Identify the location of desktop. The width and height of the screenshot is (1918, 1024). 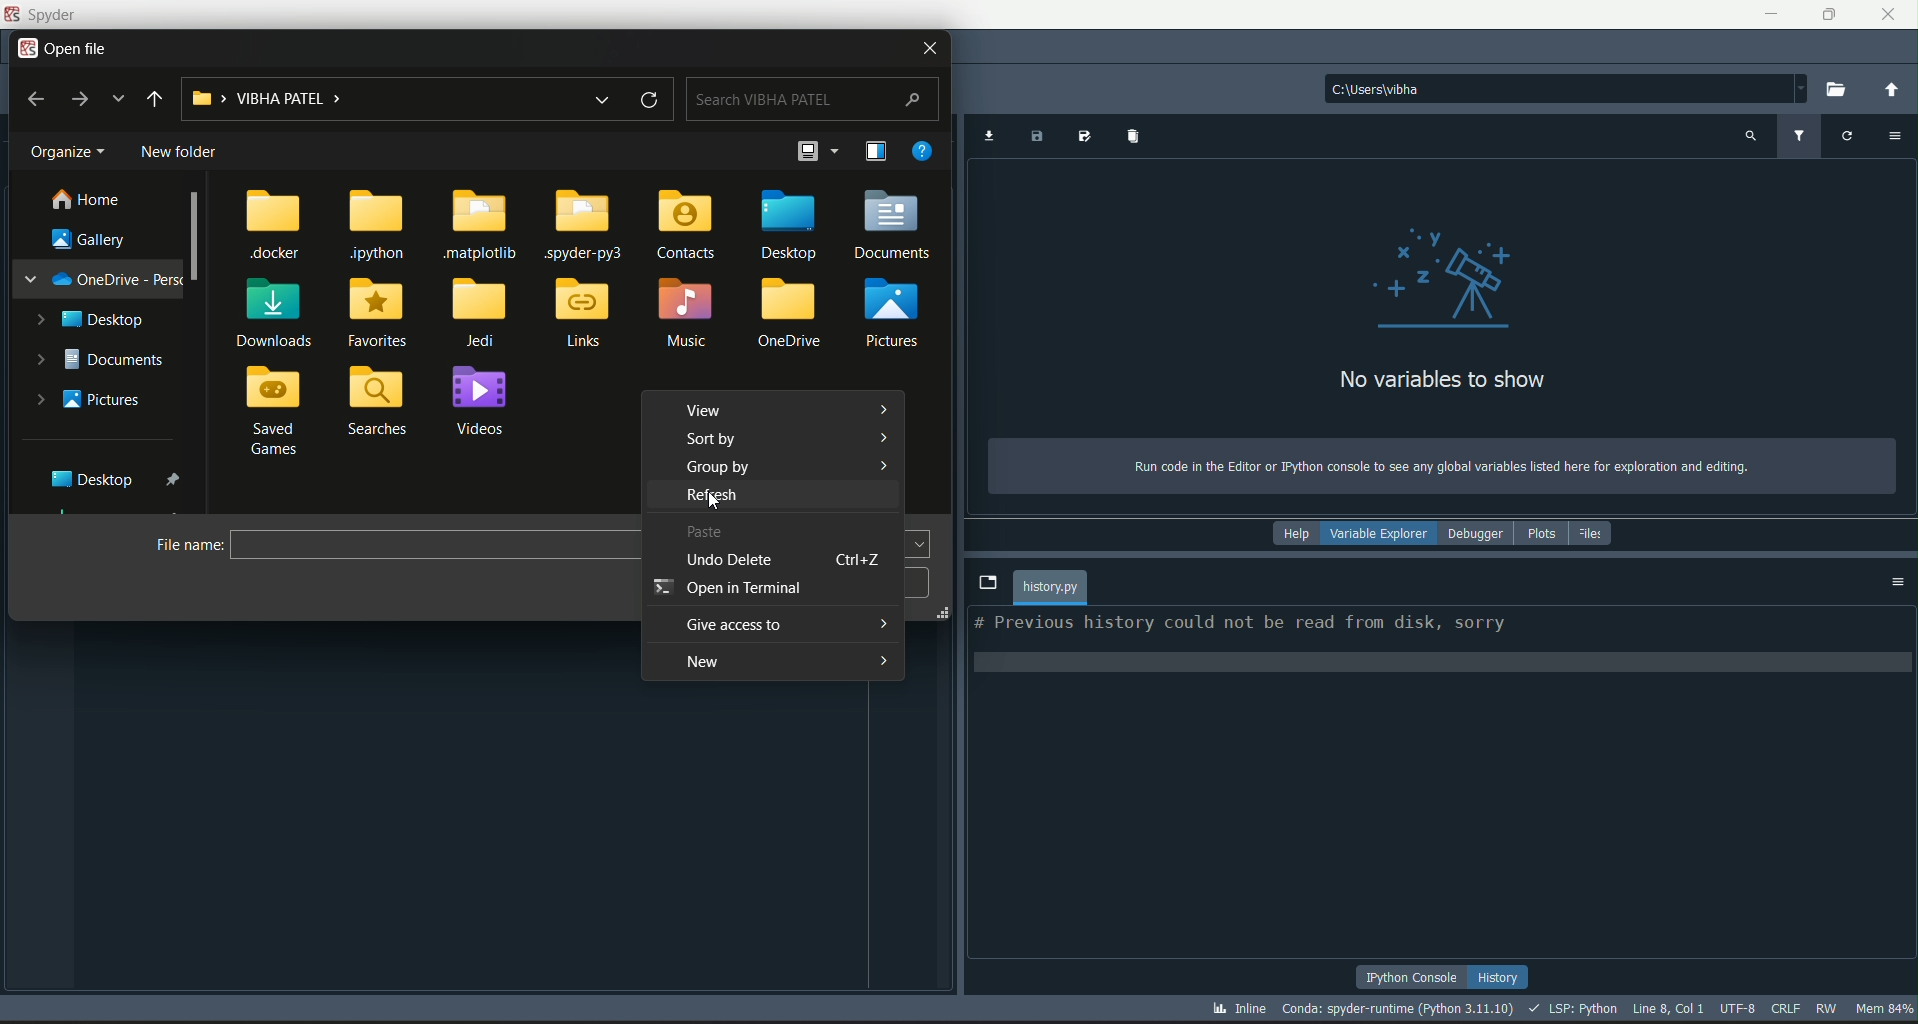
(119, 478).